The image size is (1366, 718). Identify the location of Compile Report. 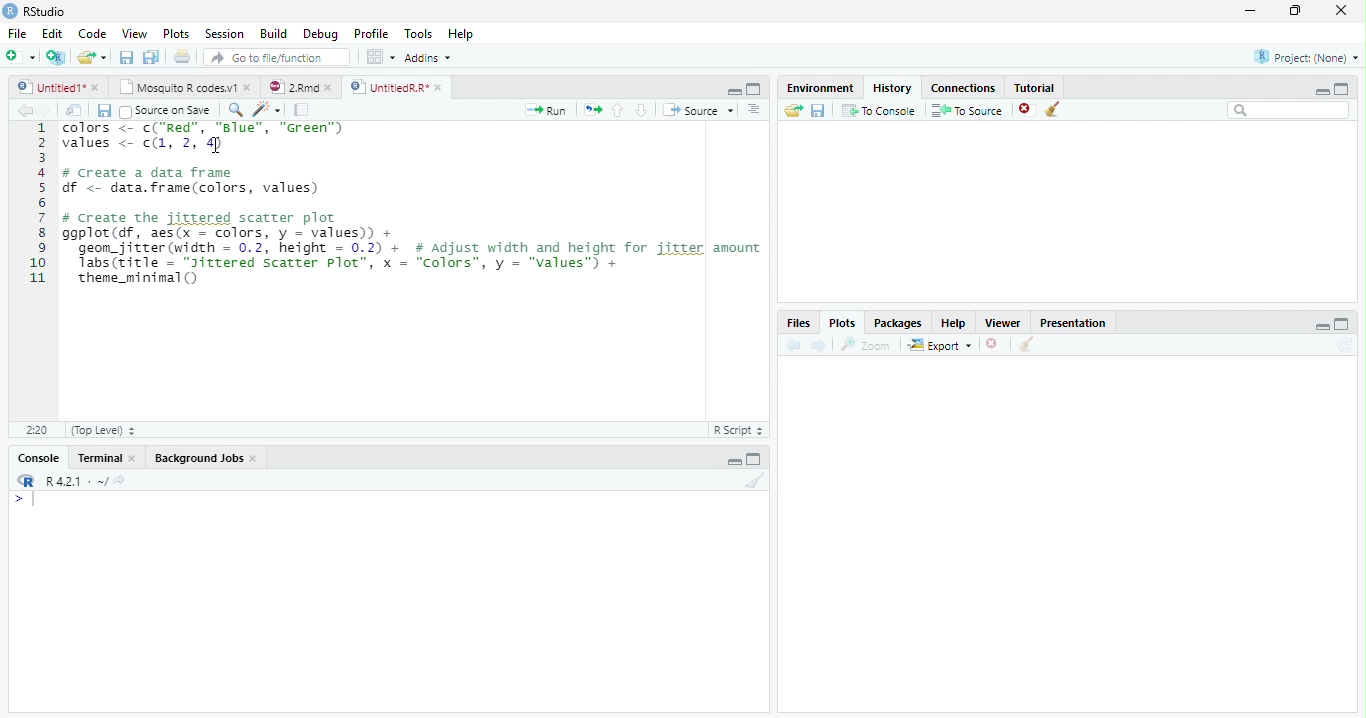
(302, 111).